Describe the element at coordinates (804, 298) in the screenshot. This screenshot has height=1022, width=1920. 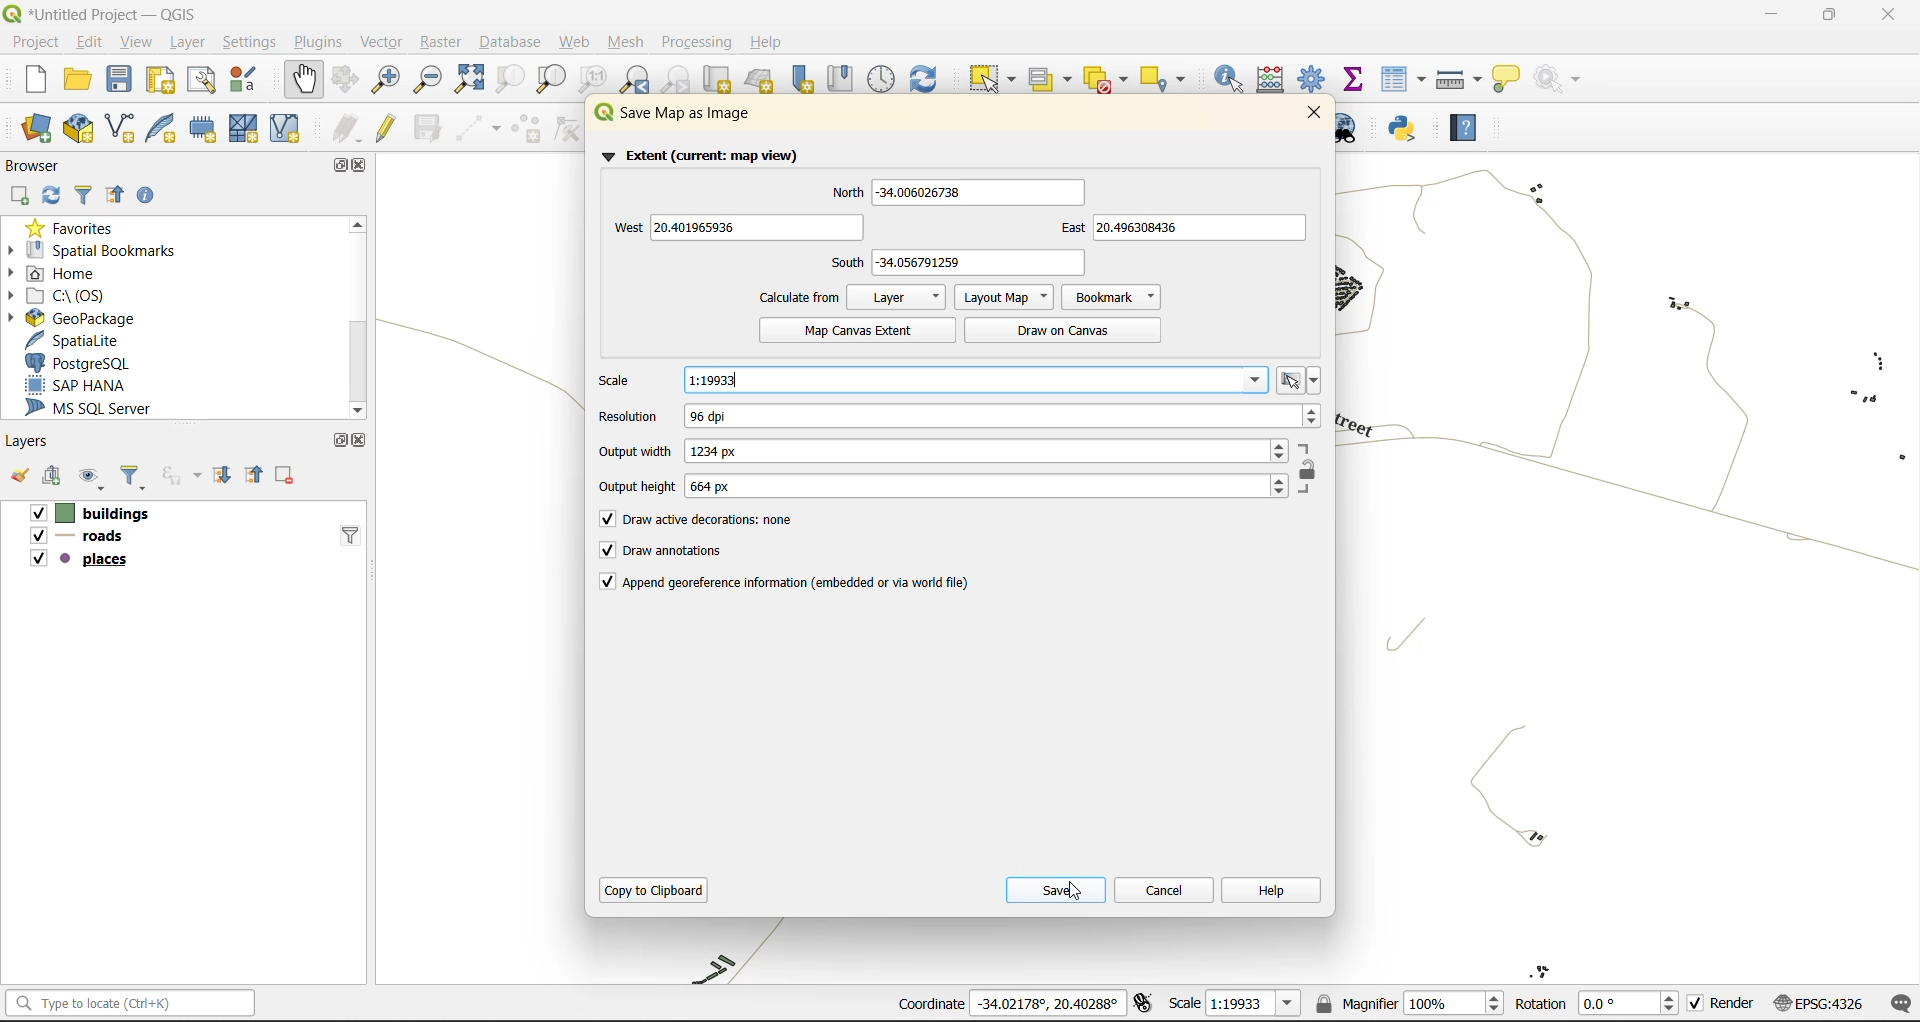
I see `calculate from` at that location.